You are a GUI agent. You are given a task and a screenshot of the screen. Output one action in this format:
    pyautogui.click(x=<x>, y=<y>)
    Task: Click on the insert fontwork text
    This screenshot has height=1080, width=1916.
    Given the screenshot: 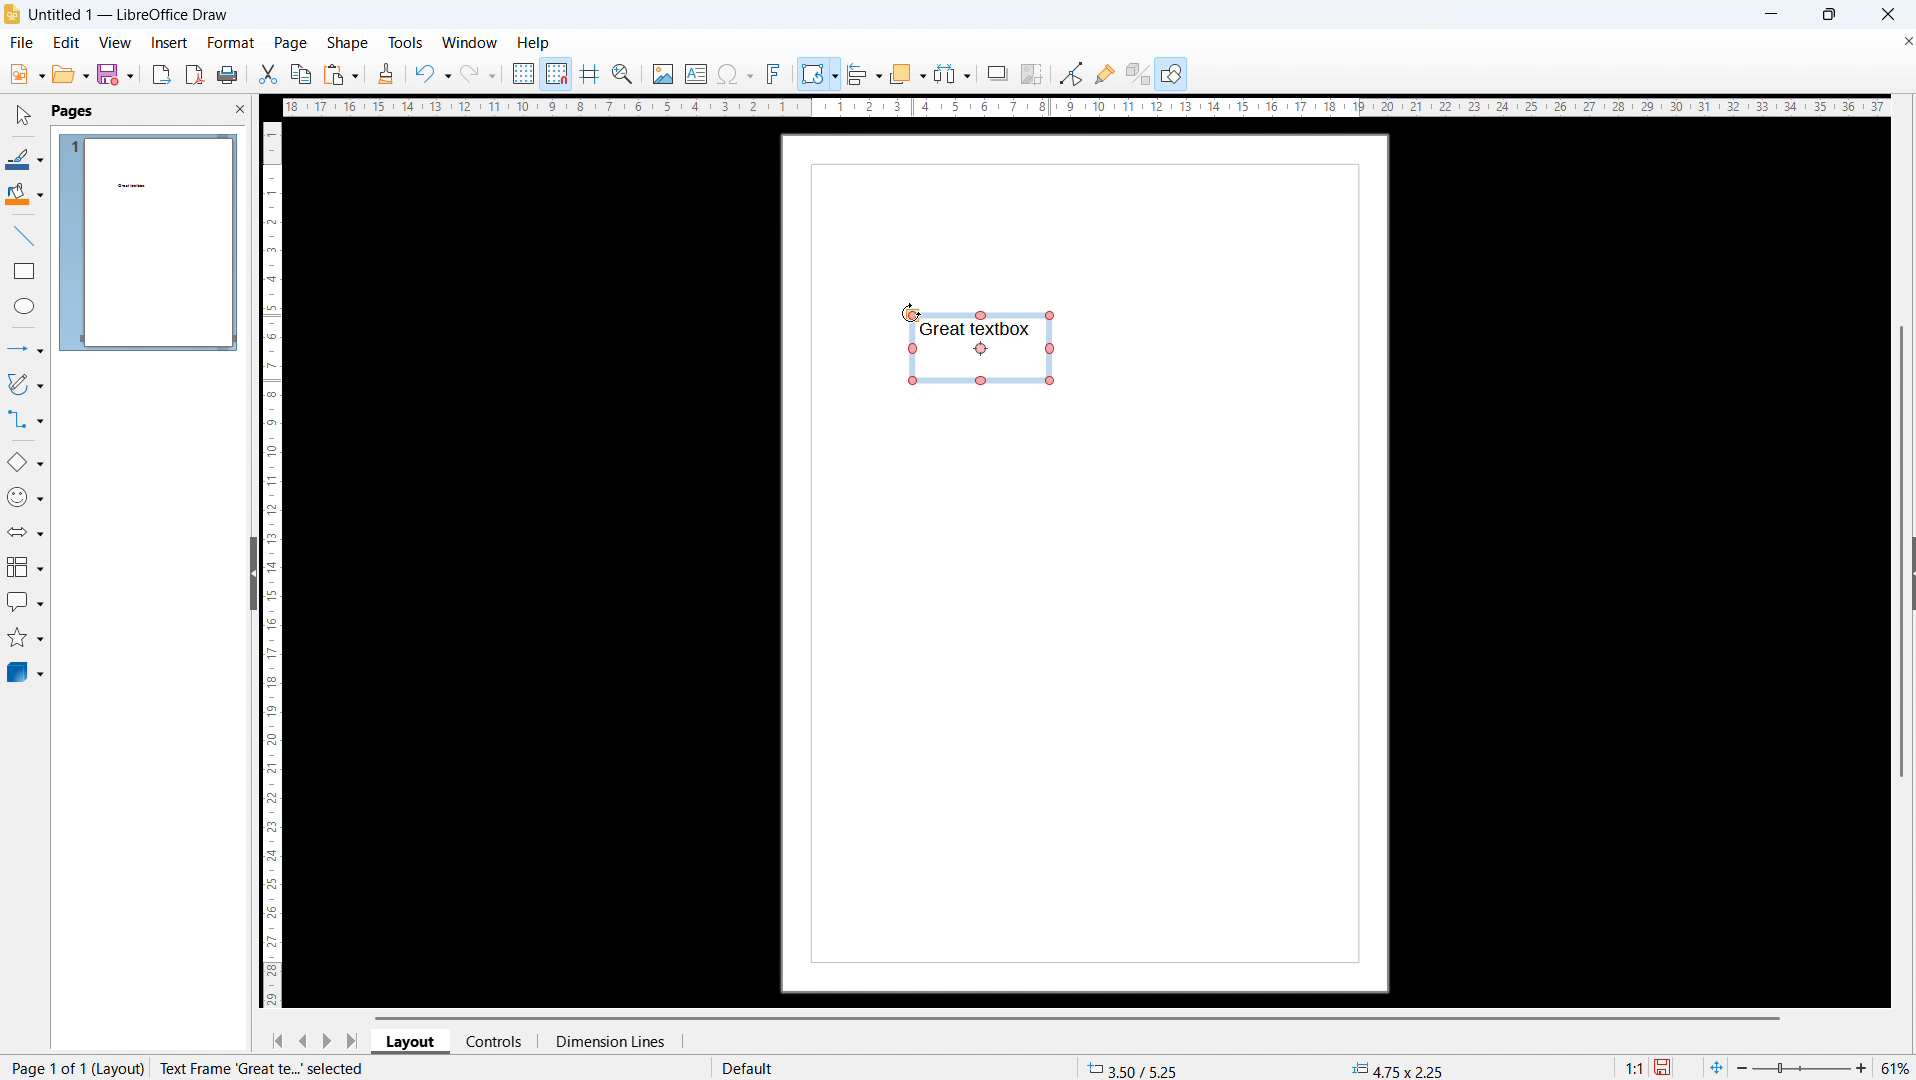 What is the action you would take?
    pyautogui.click(x=775, y=72)
    